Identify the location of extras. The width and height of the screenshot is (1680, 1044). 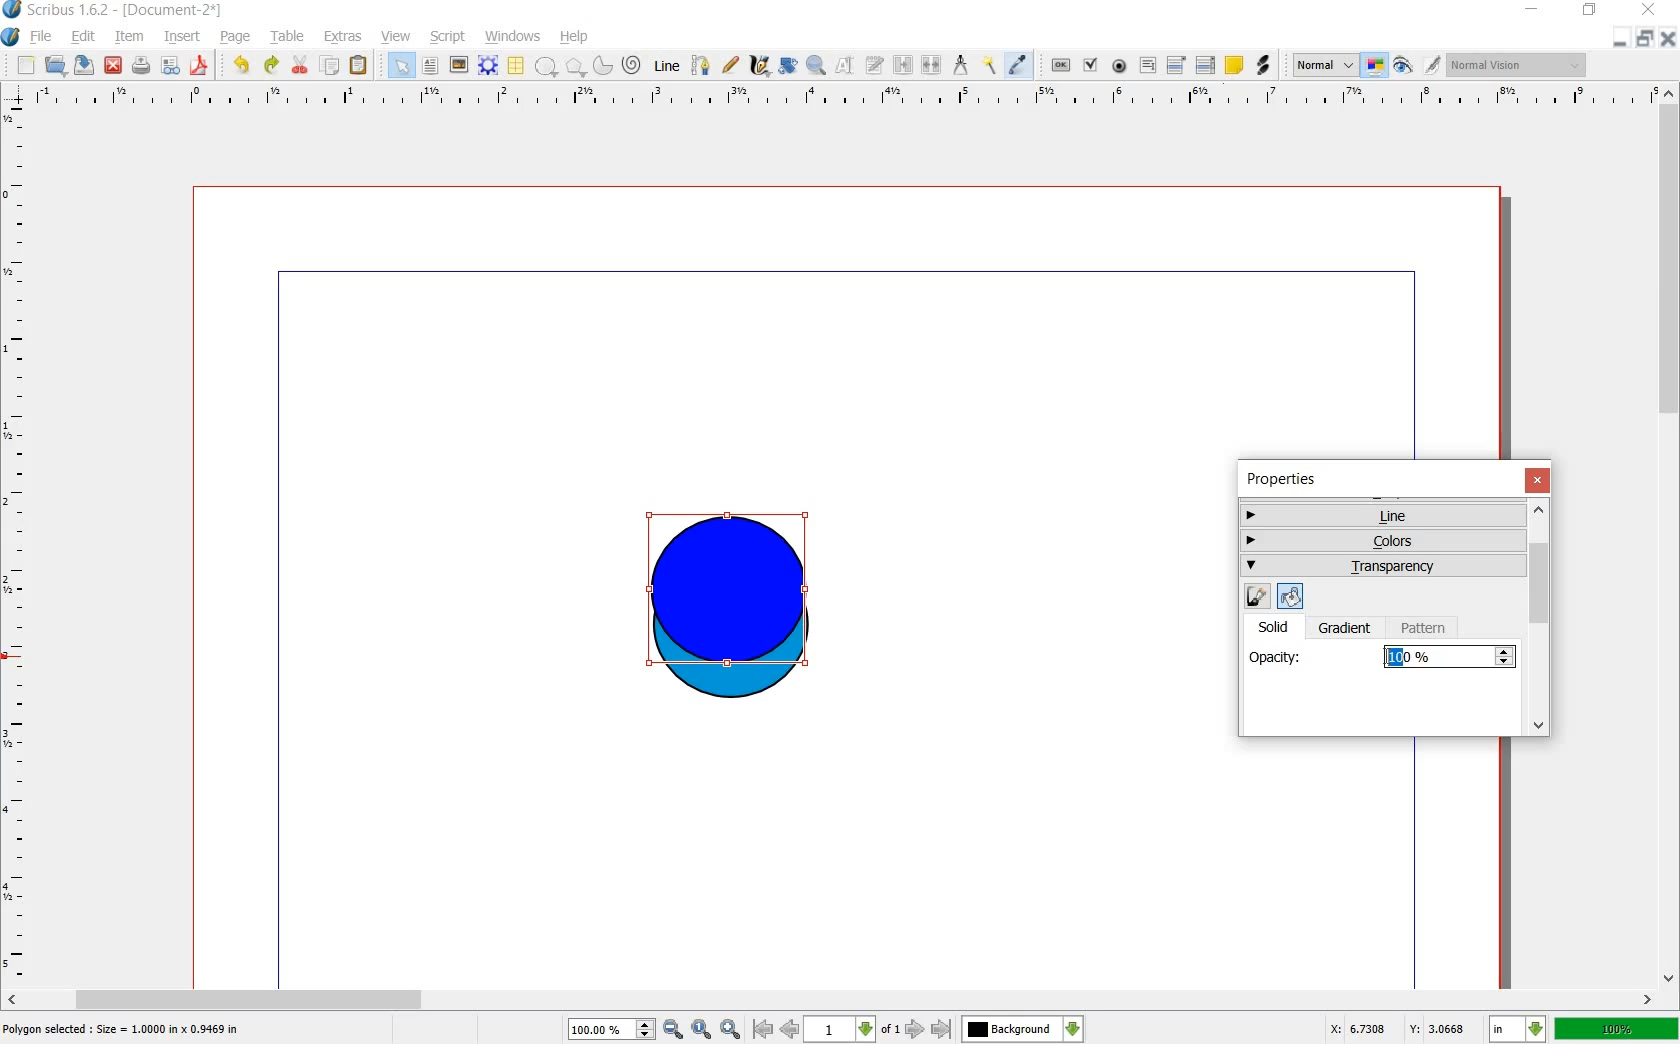
(343, 37).